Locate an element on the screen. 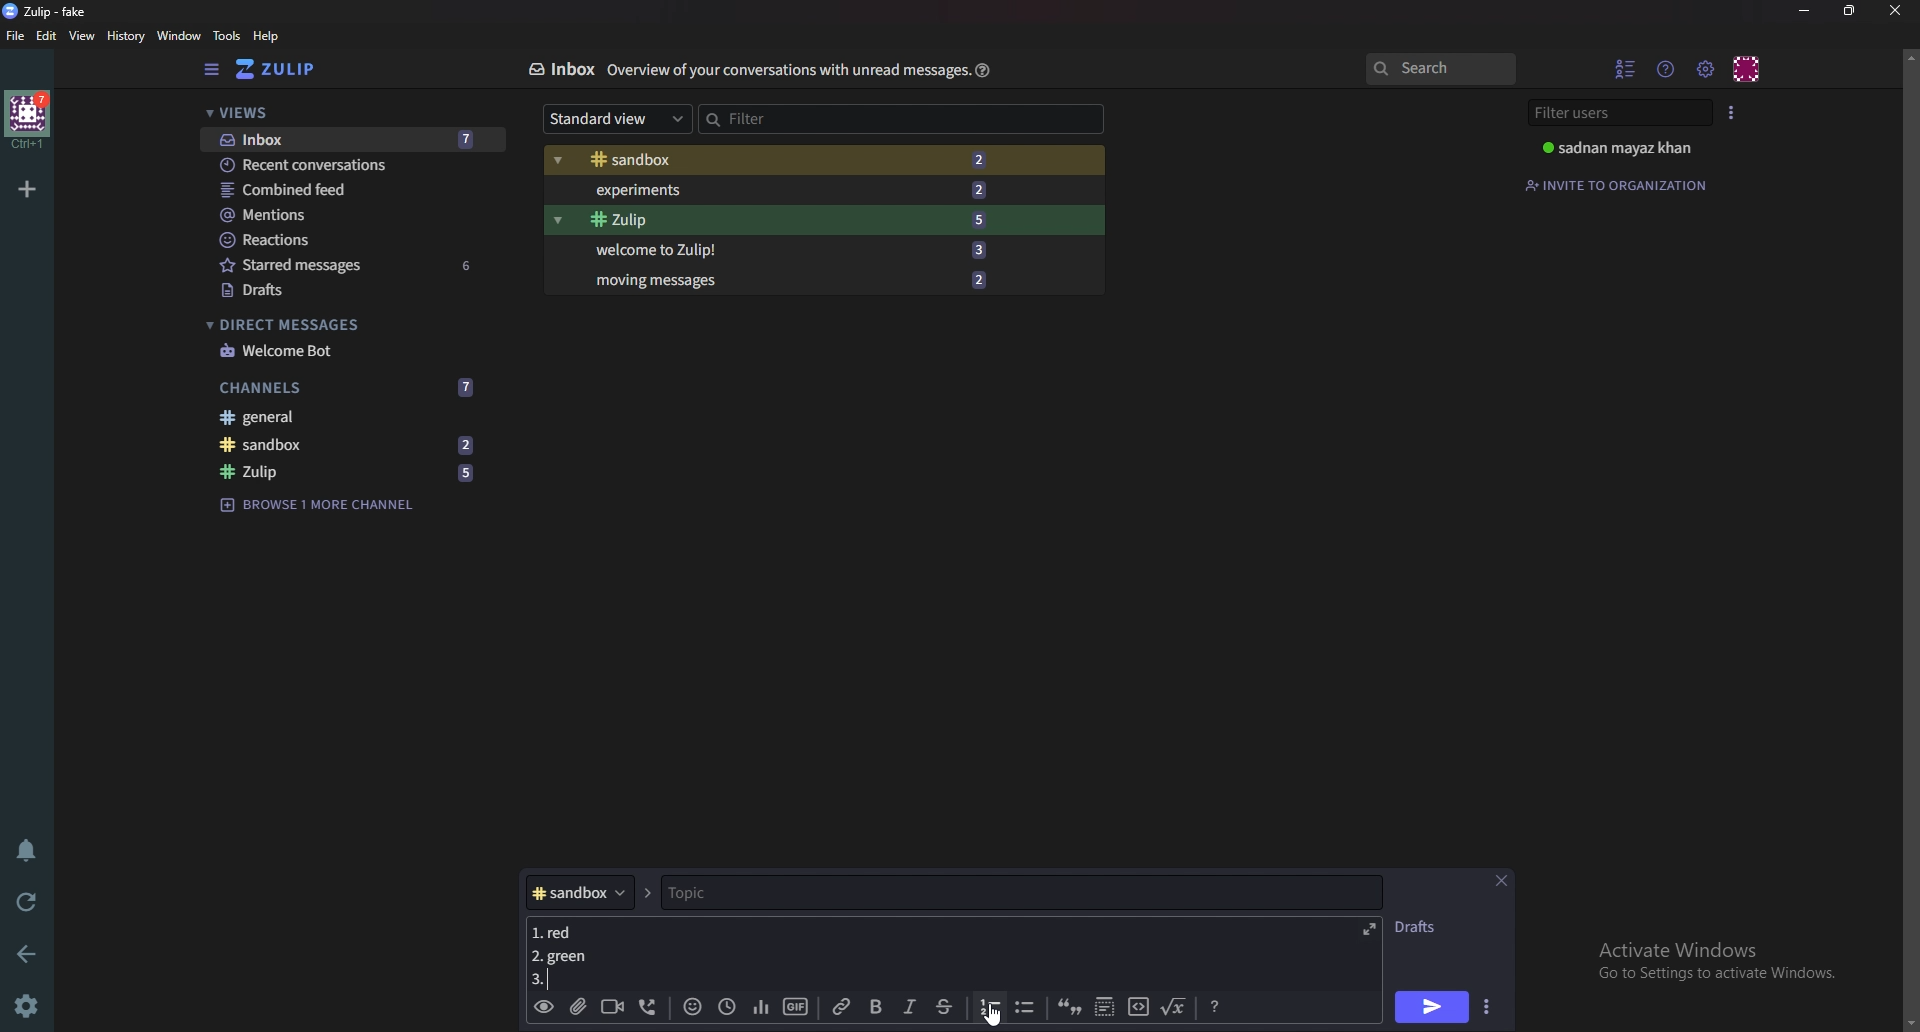  Bullet list is located at coordinates (1024, 1008).